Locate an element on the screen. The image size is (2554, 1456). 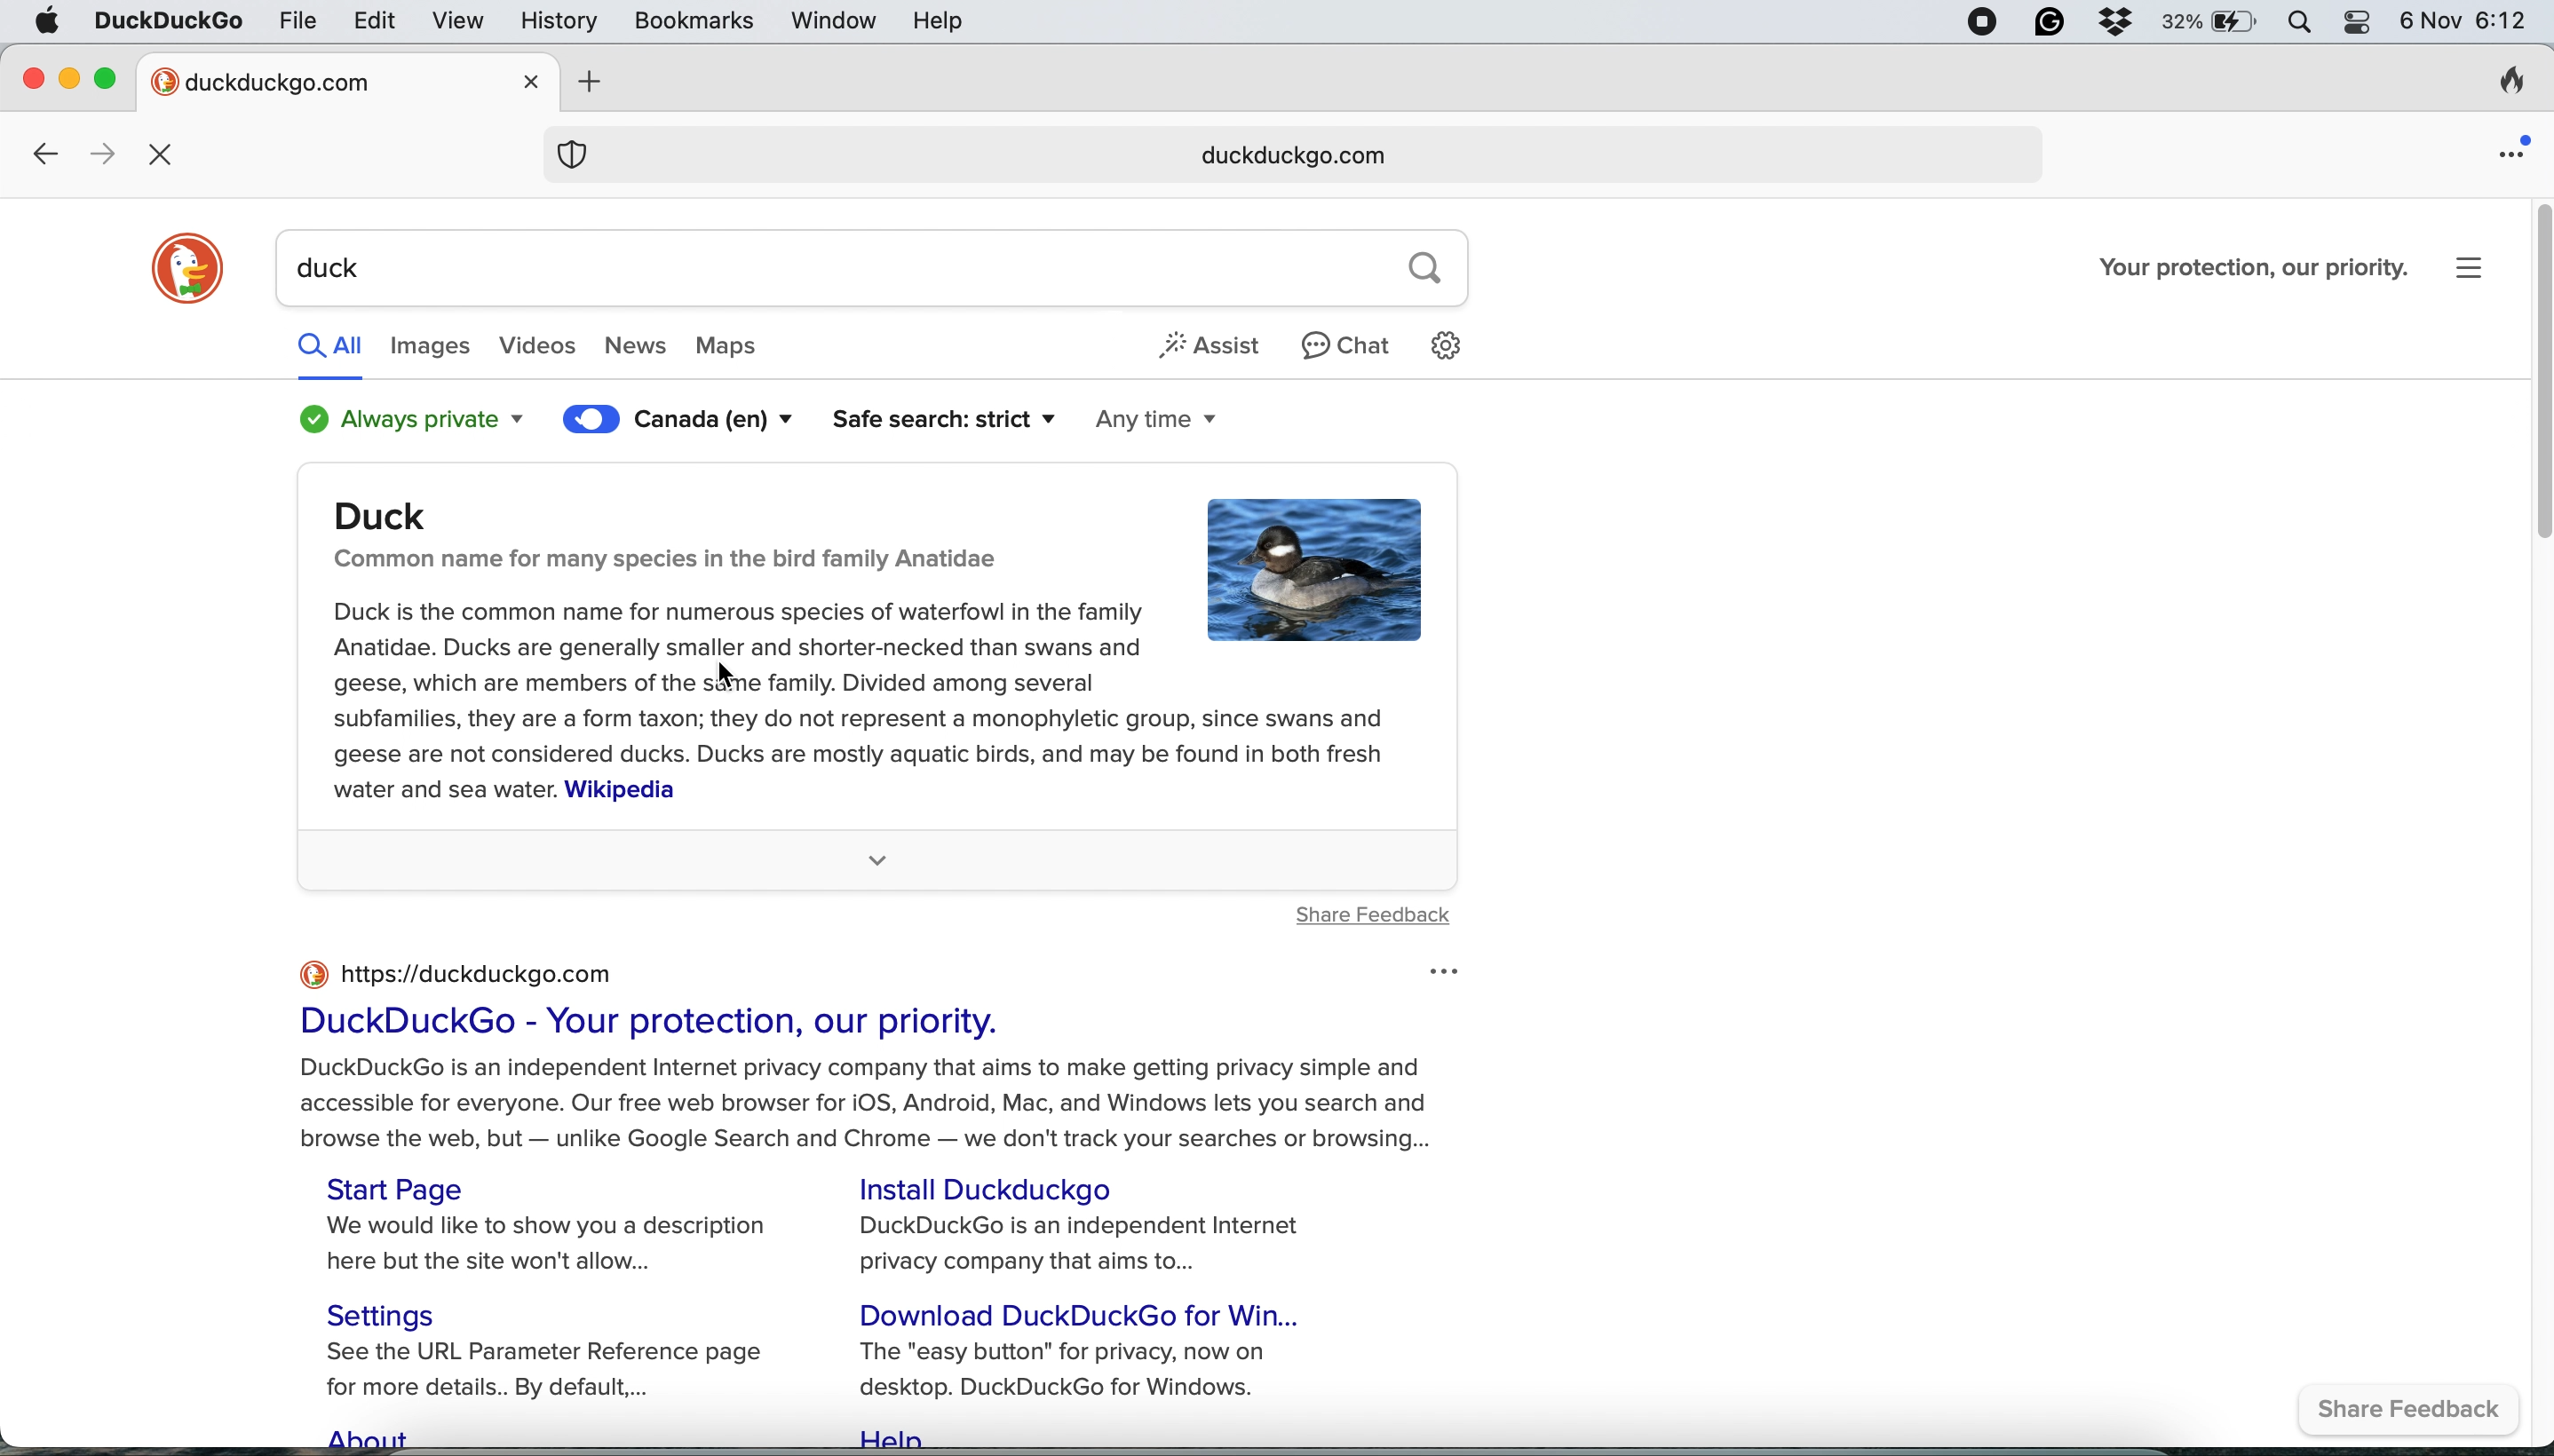
See the URL Parameter Reference page
for more details.. By default,... is located at coordinates (559, 1372).